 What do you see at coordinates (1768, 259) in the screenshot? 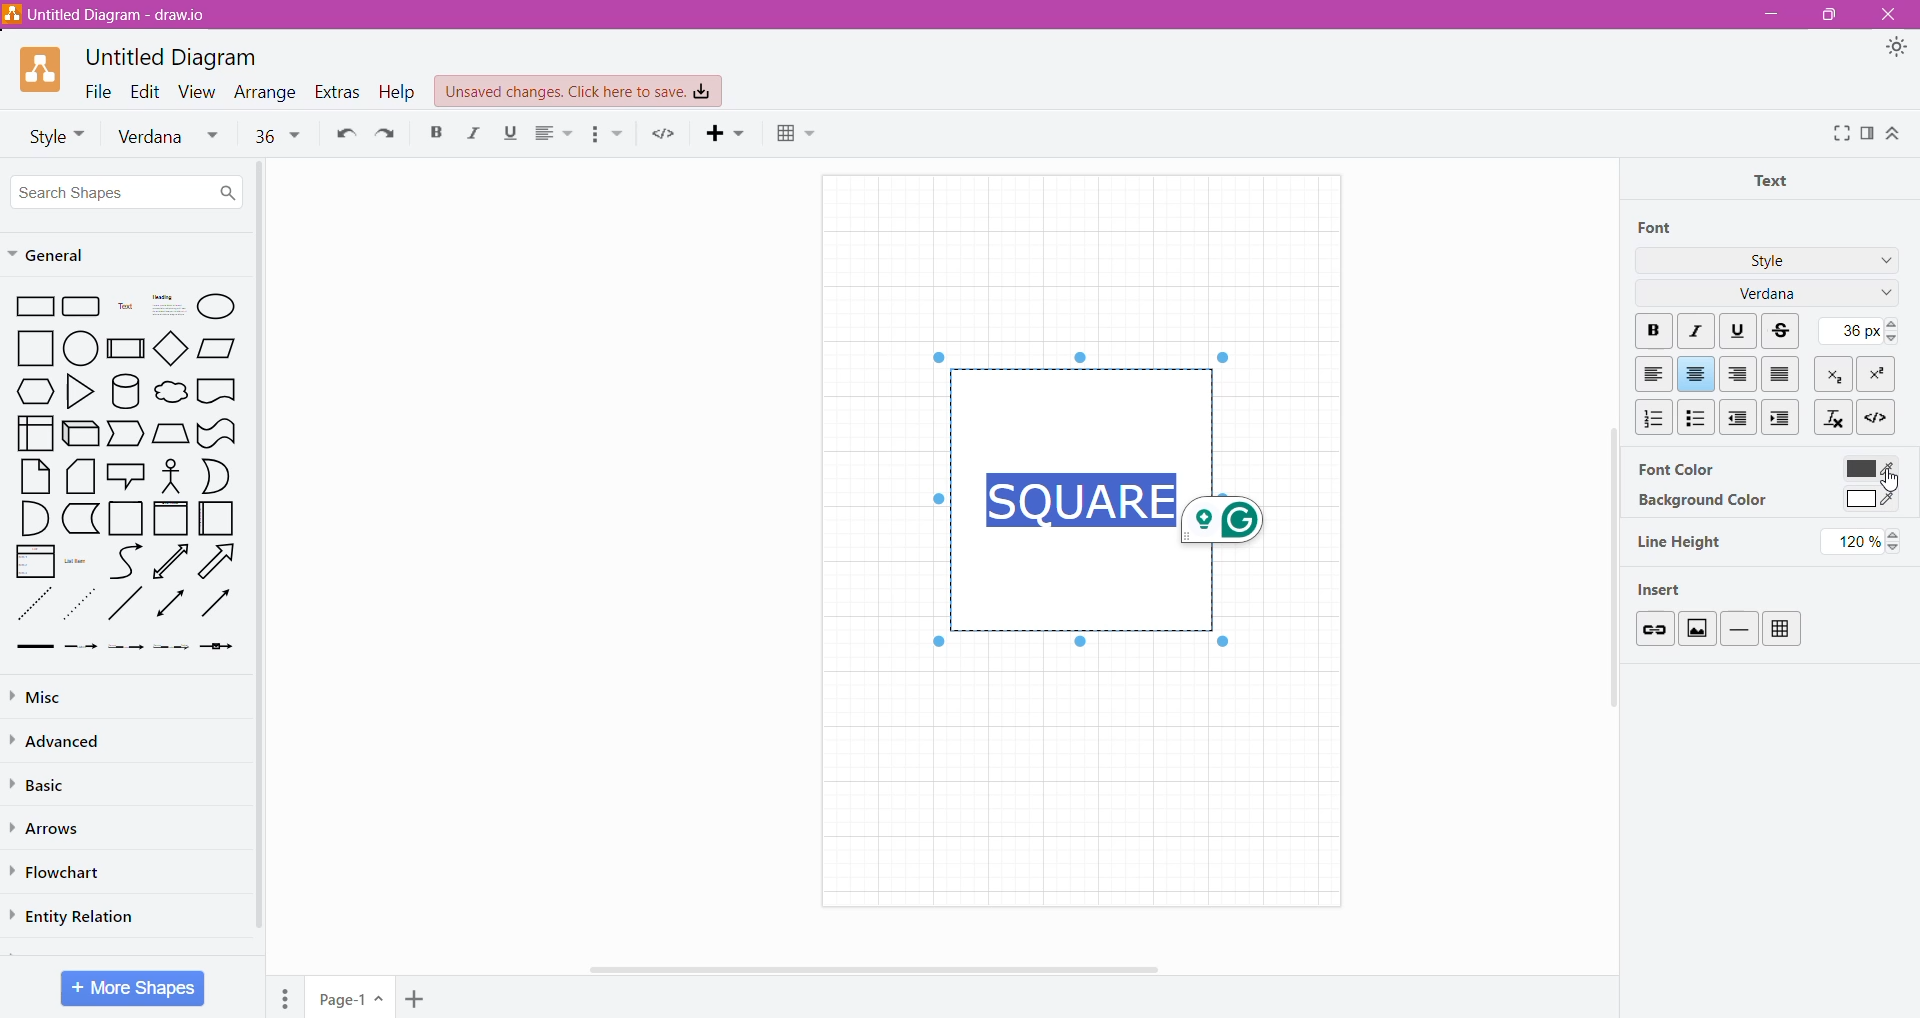
I see `Style` at bounding box center [1768, 259].